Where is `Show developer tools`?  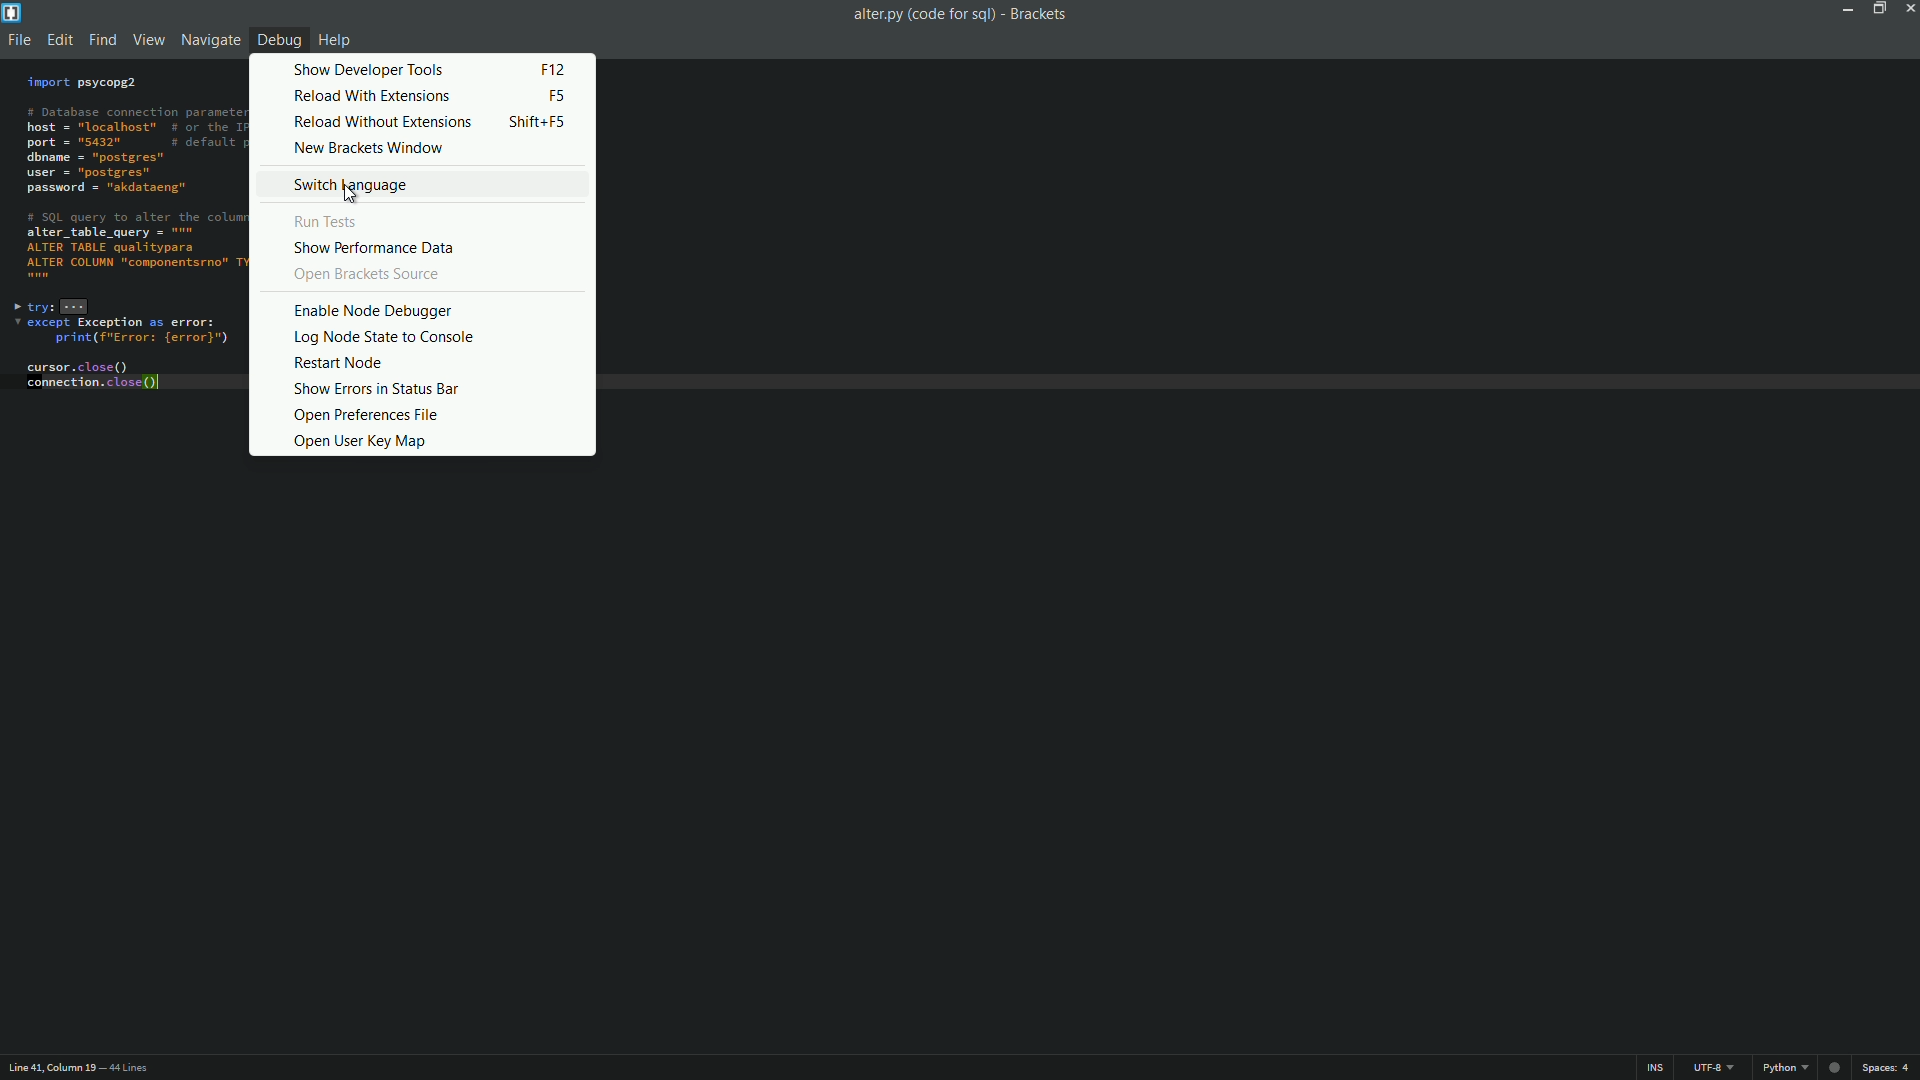
Show developer tools is located at coordinates (372, 70).